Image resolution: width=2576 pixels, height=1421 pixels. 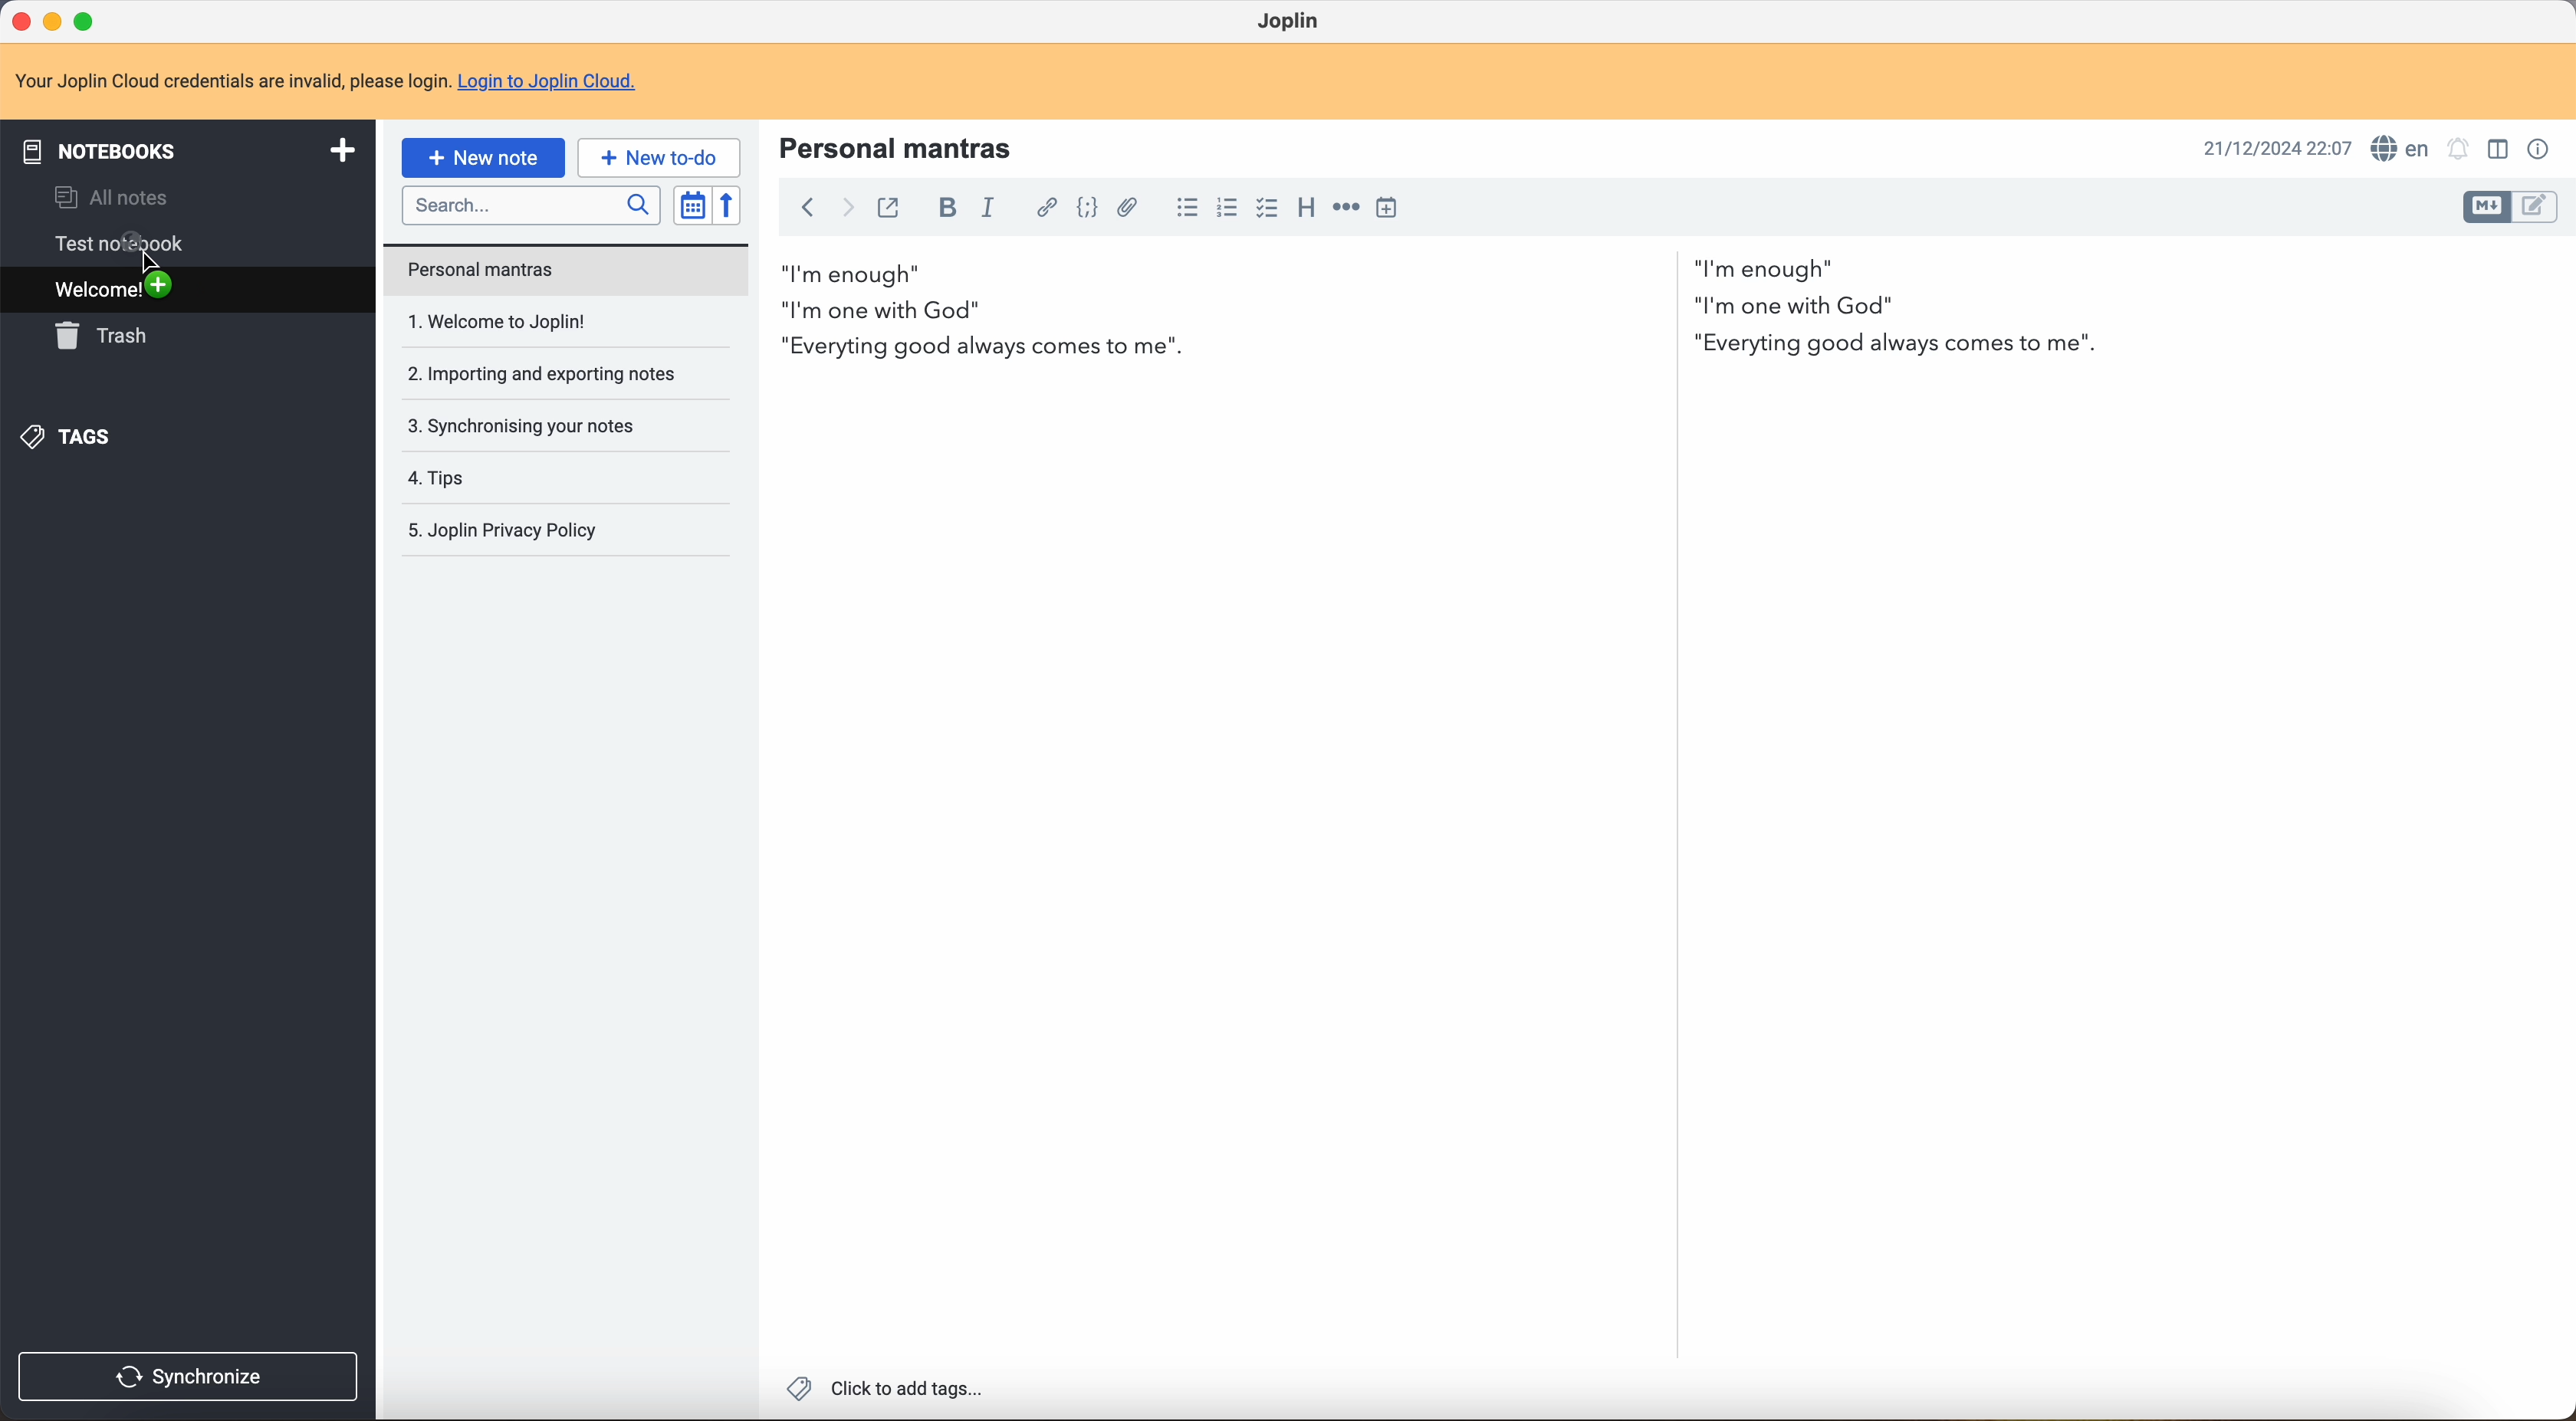 What do you see at coordinates (1043, 208) in the screenshot?
I see `hyperlink` at bounding box center [1043, 208].